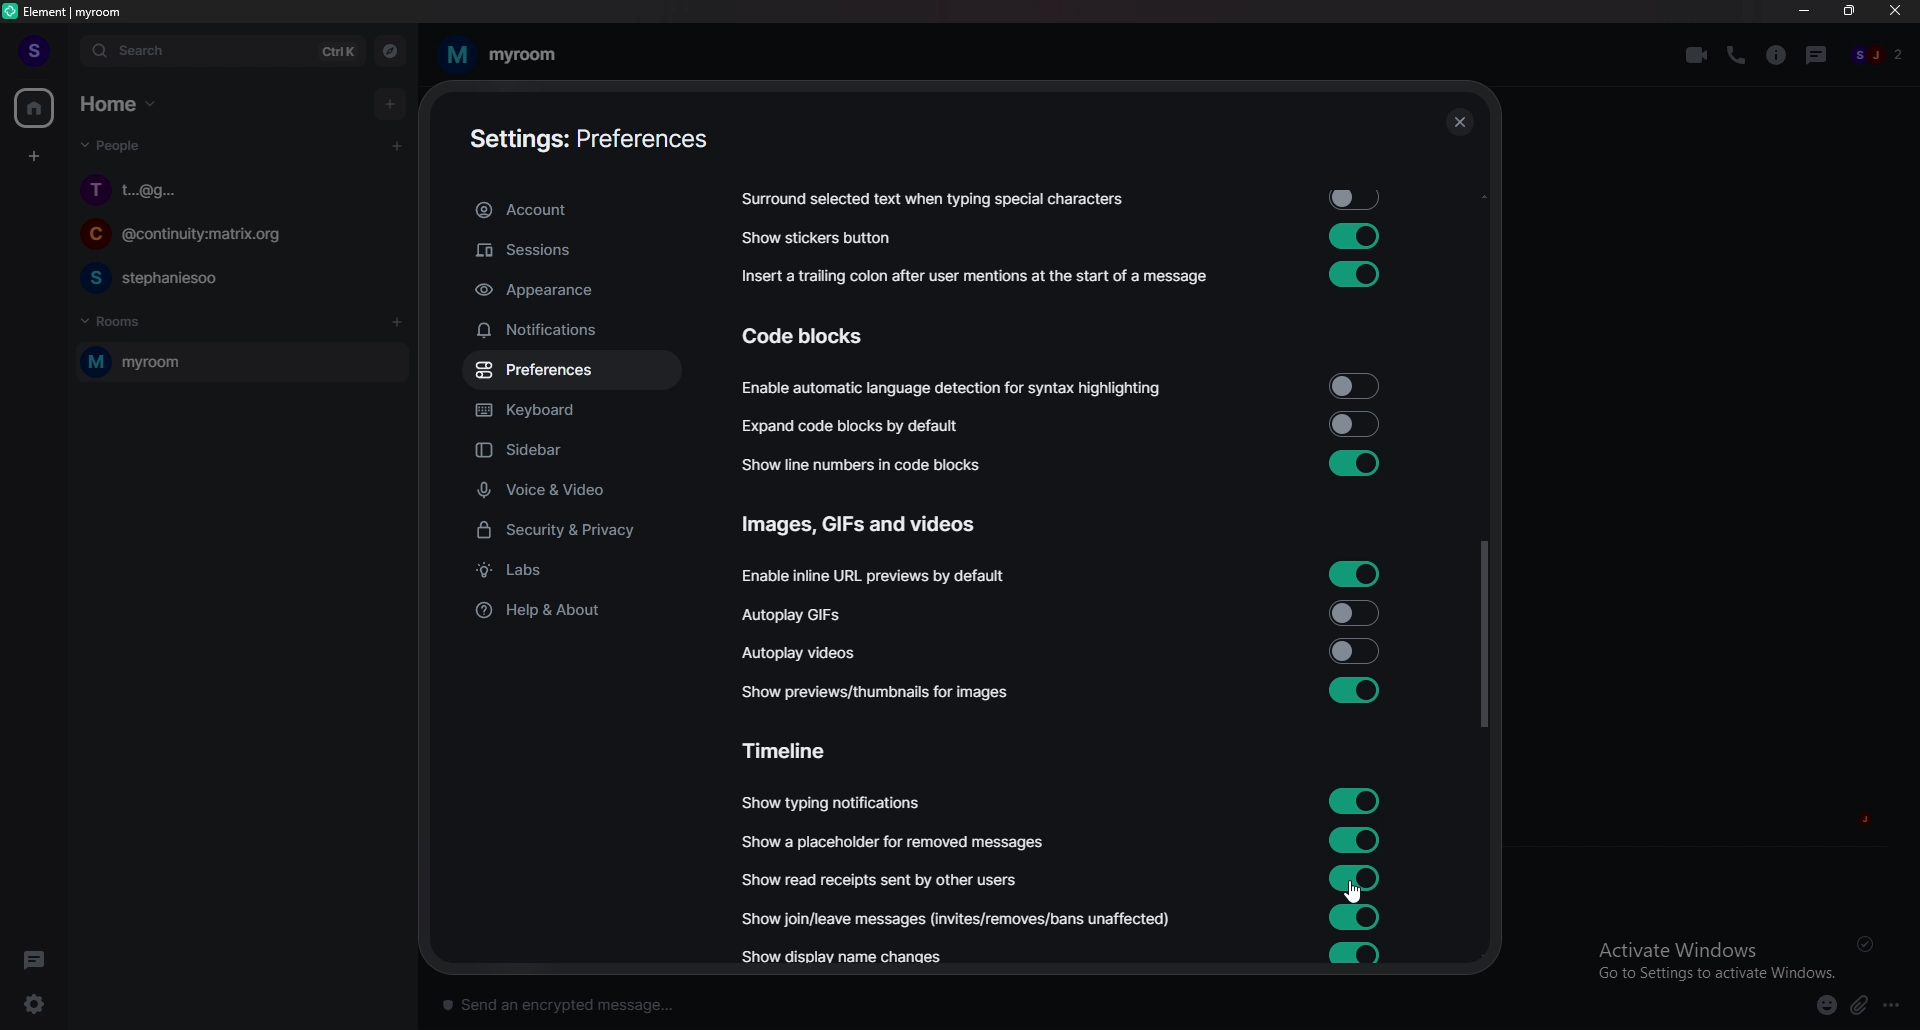 This screenshot has width=1920, height=1030. What do you see at coordinates (1896, 15) in the screenshot?
I see `close` at bounding box center [1896, 15].